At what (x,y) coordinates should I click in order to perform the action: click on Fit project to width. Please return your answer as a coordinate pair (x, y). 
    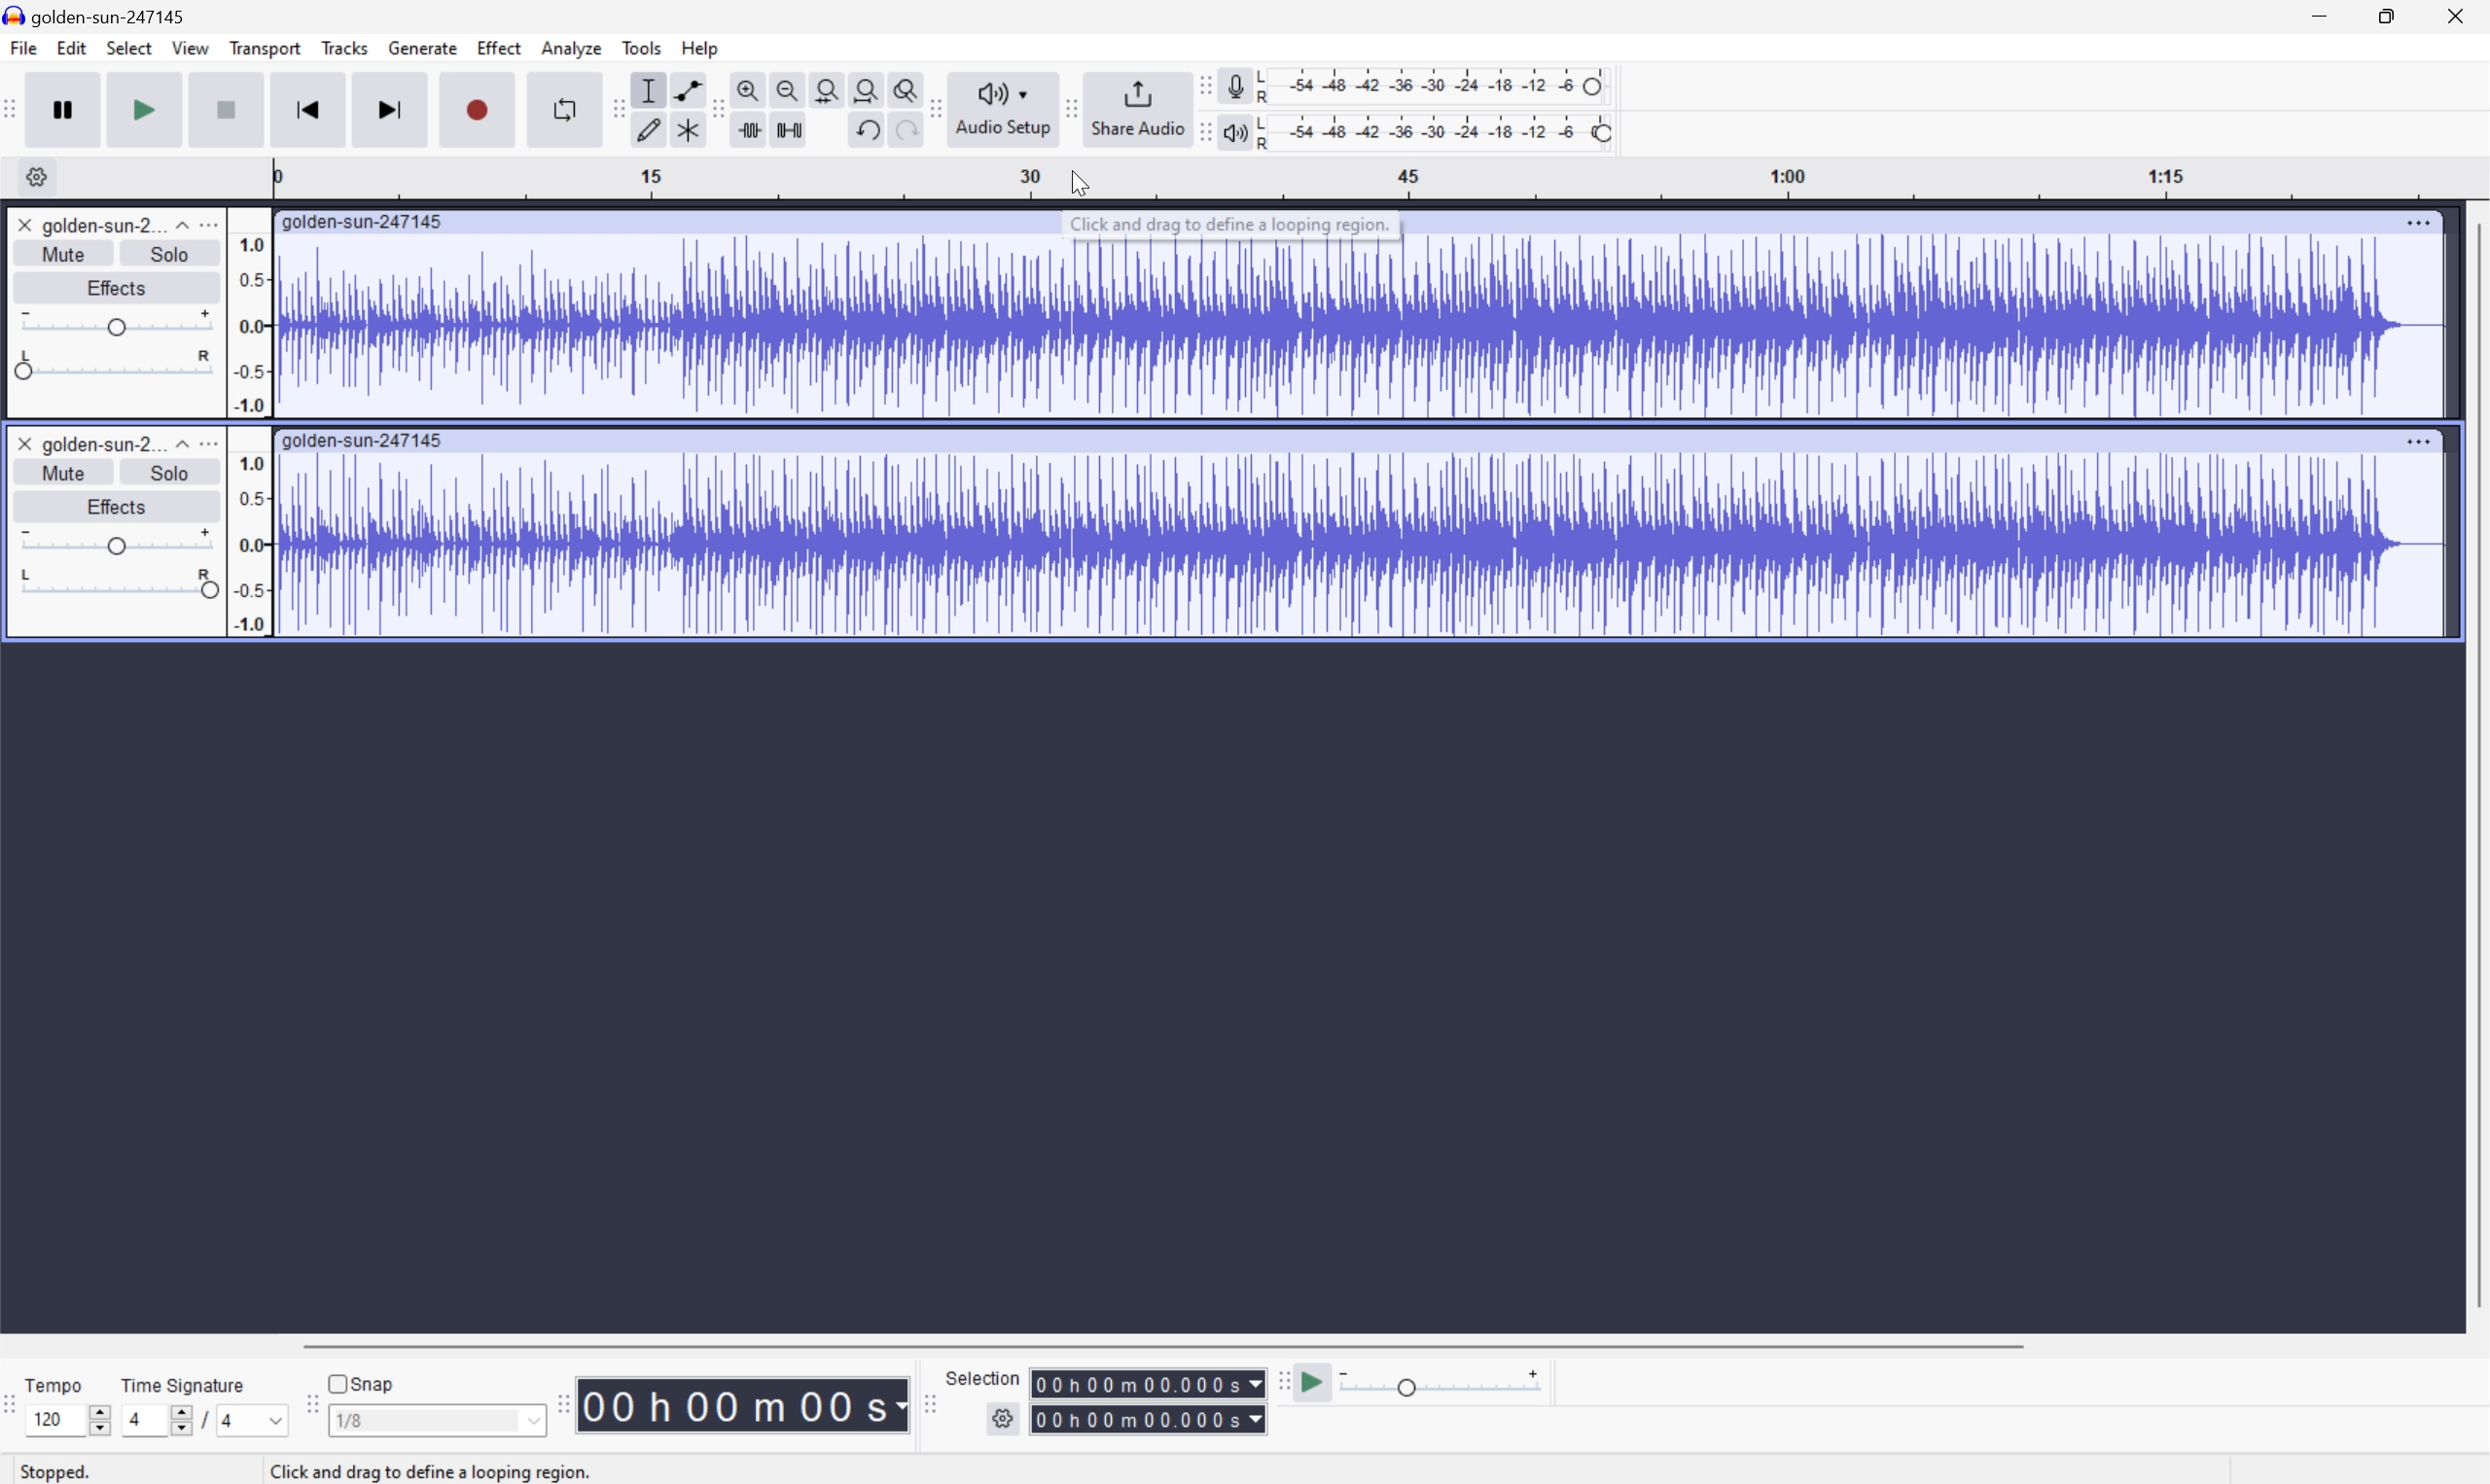
    Looking at the image, I should click on (862, 87).